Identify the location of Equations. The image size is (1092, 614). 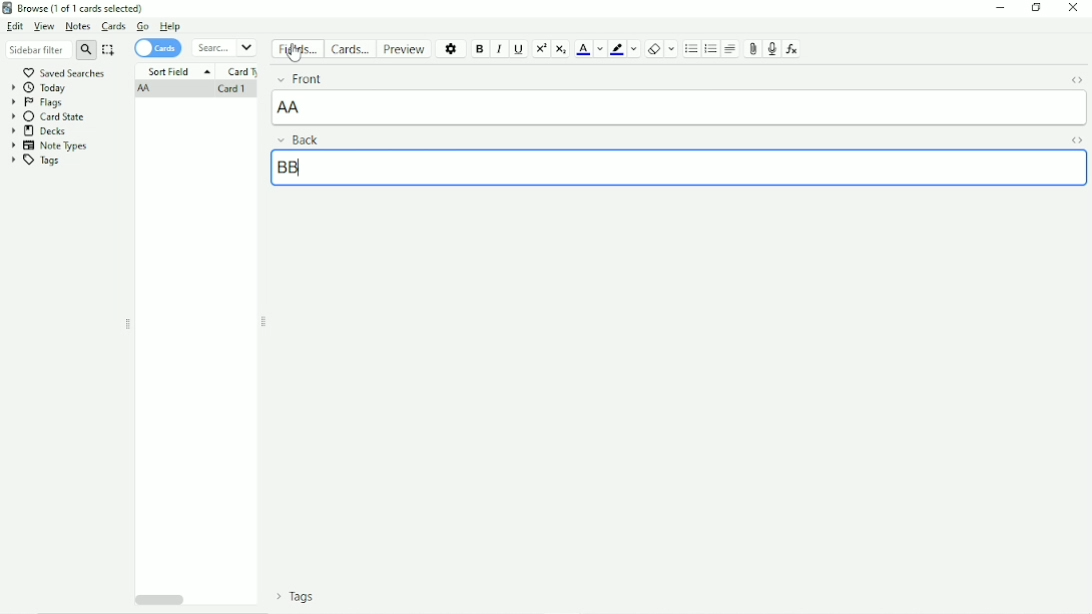
(791, 48).